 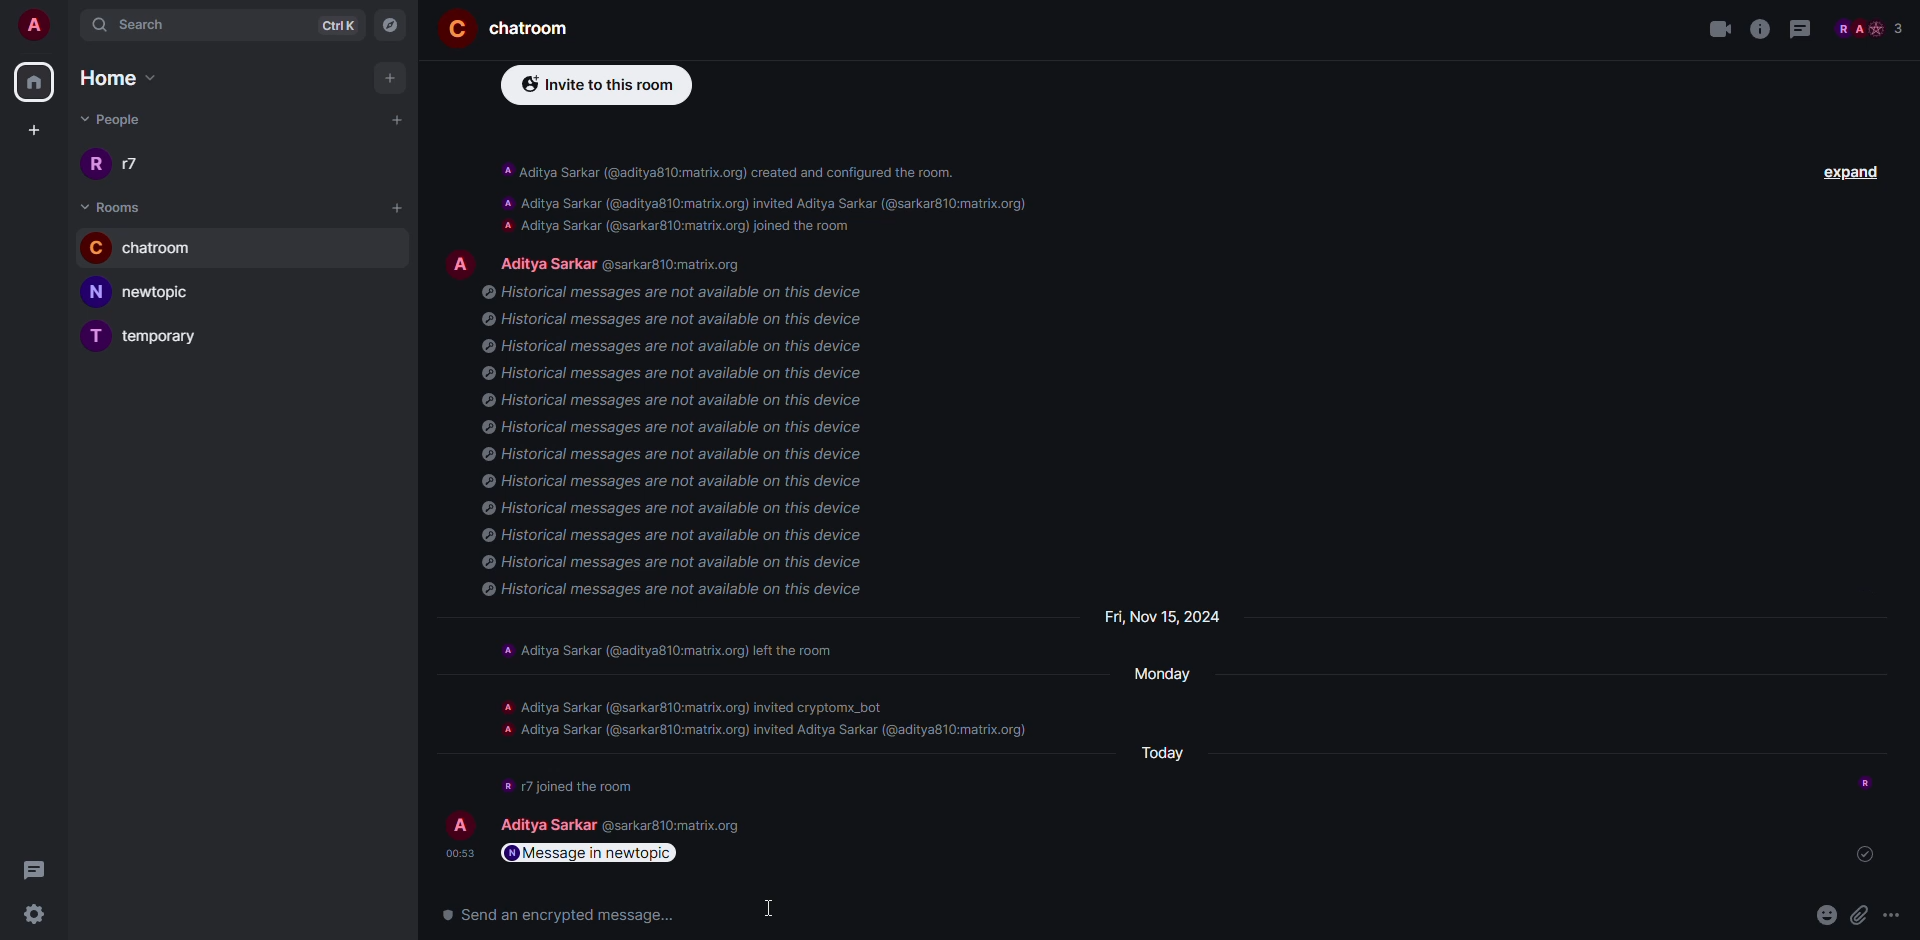 What do you see at coordinates (593, 853) in the screenshot?
I see `message in new topic` at bounding box center [593, 853].